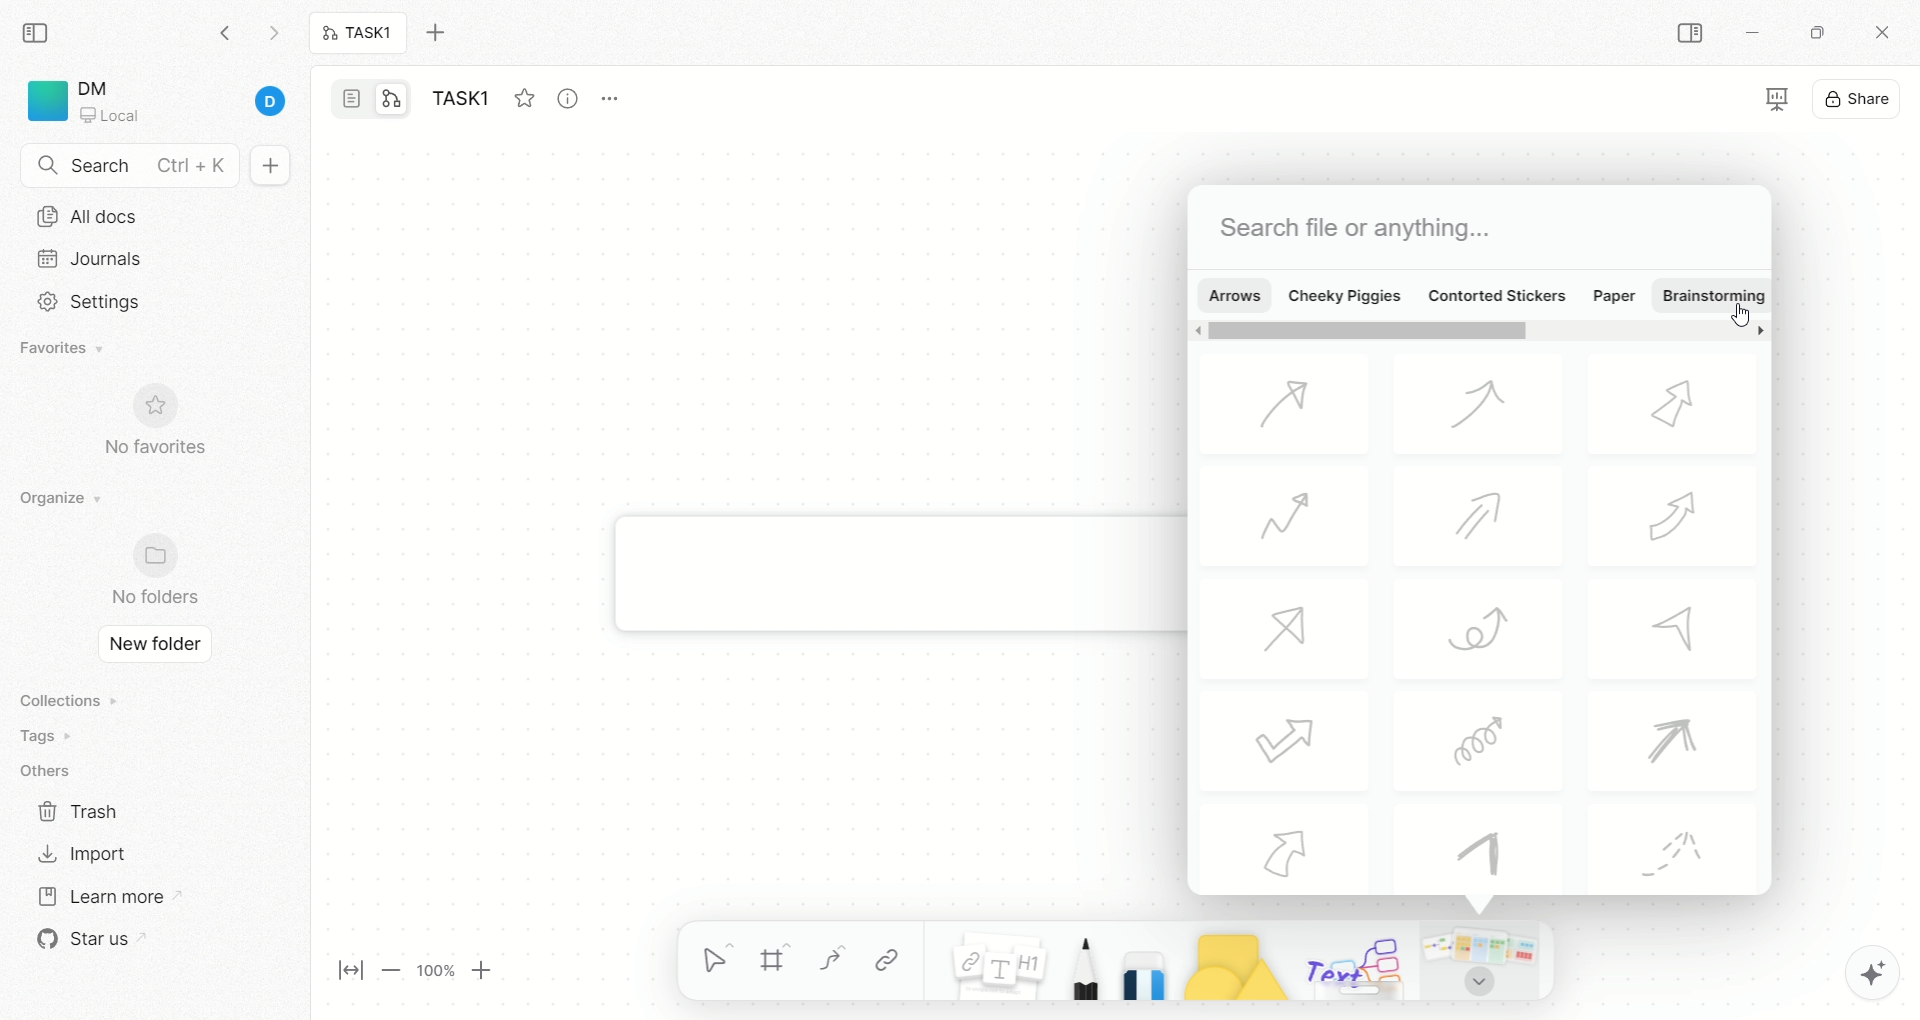  What do you see at coordinates (80, 853) in the screenshot?
I see `import` at bounding box center [80, 853].